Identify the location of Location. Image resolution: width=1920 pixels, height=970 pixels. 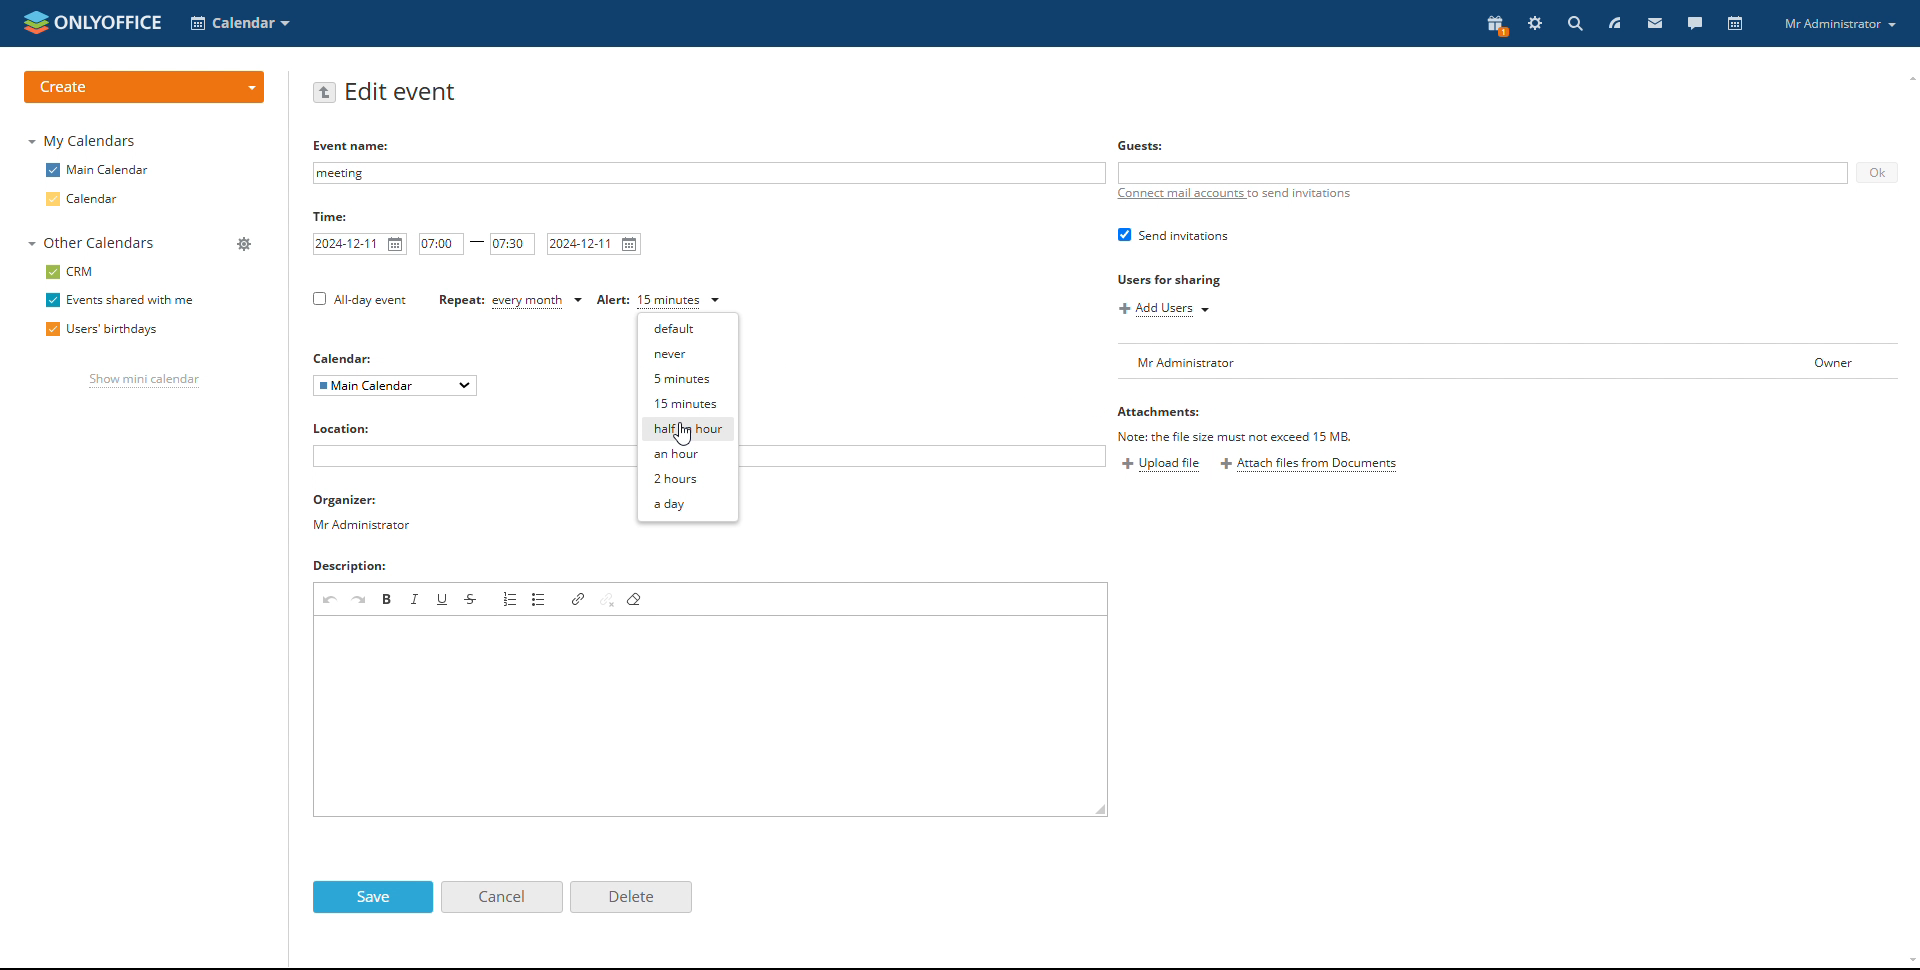
(345, 430).